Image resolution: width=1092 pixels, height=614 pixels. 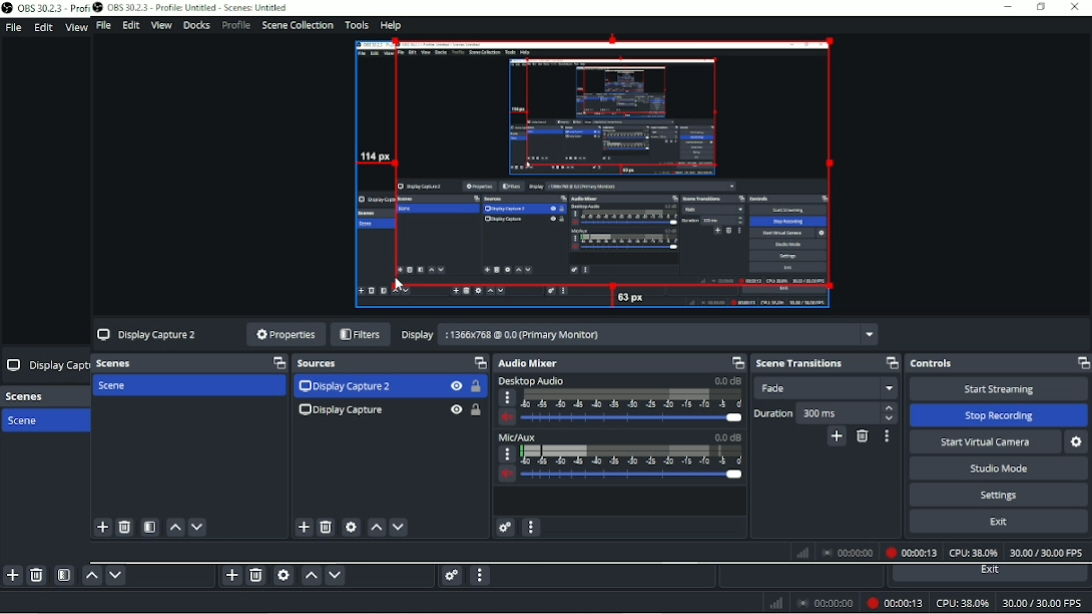 I want to click on down, so click(x=200, y=528).